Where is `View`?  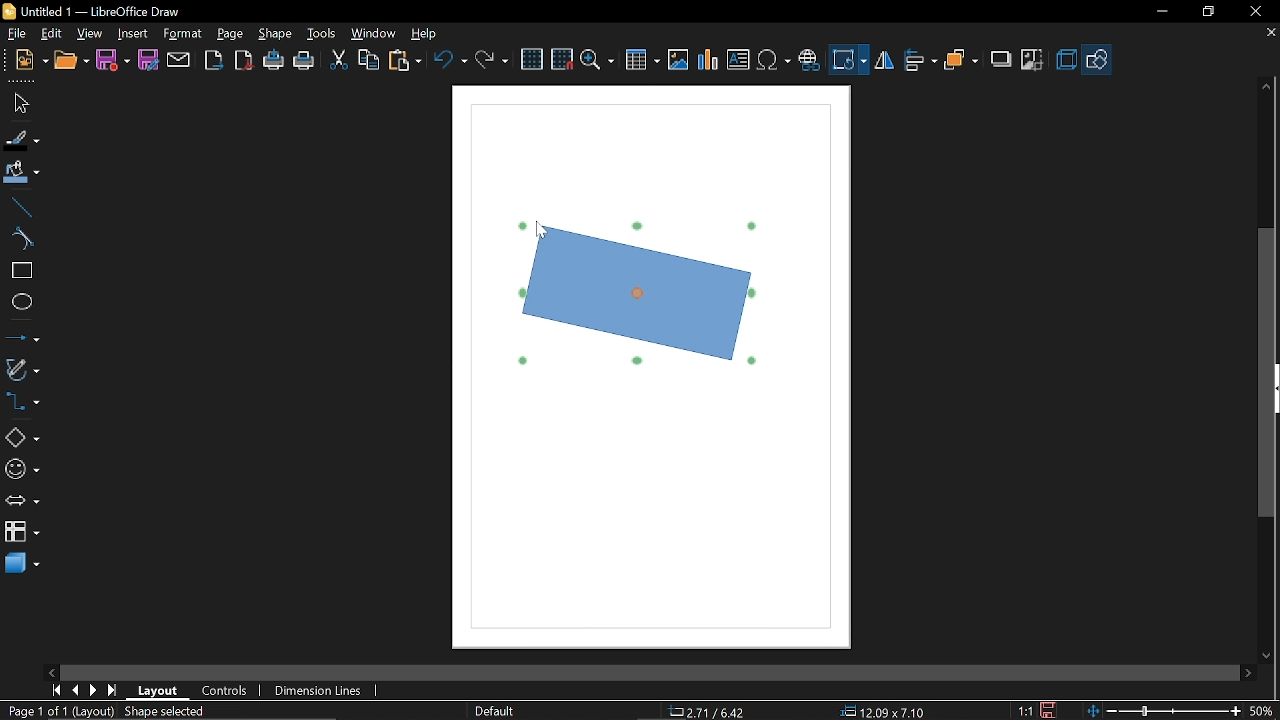
View is located at coordinates (91, 33).